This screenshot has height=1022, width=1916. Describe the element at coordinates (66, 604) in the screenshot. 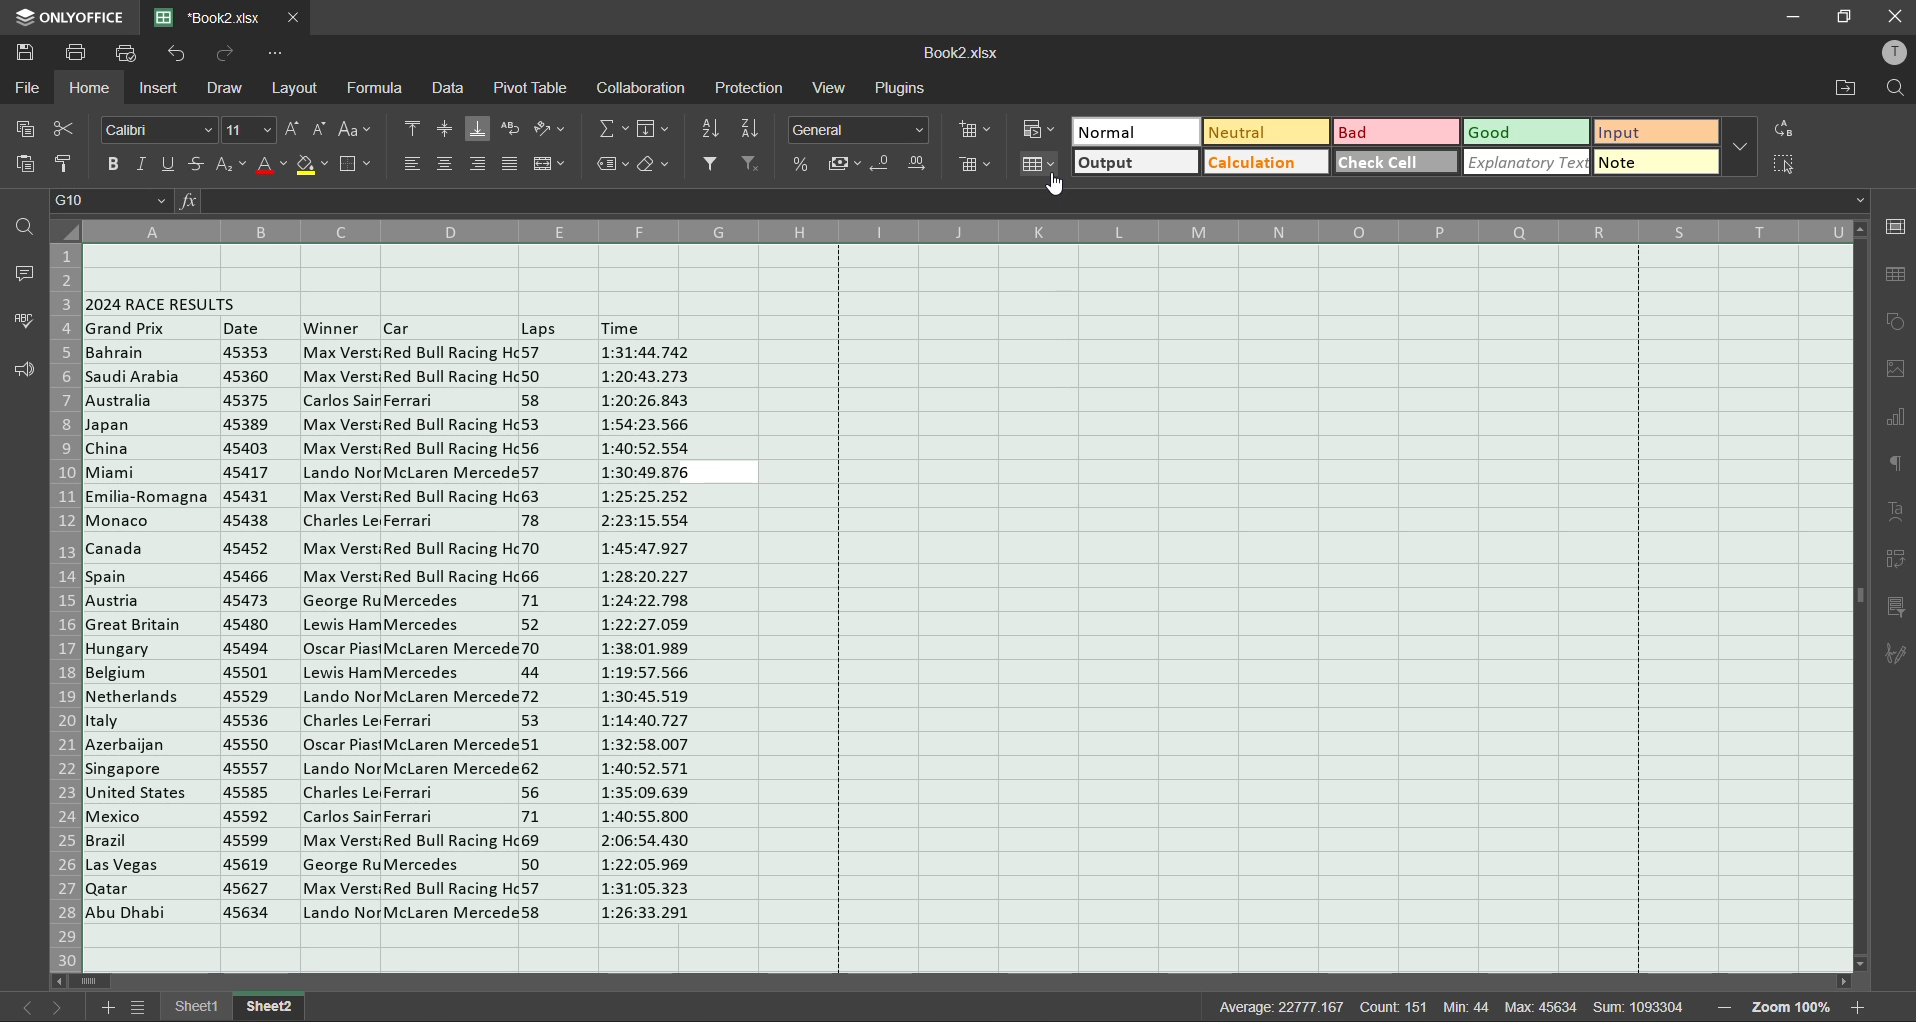

I see `row numbers` at that location.